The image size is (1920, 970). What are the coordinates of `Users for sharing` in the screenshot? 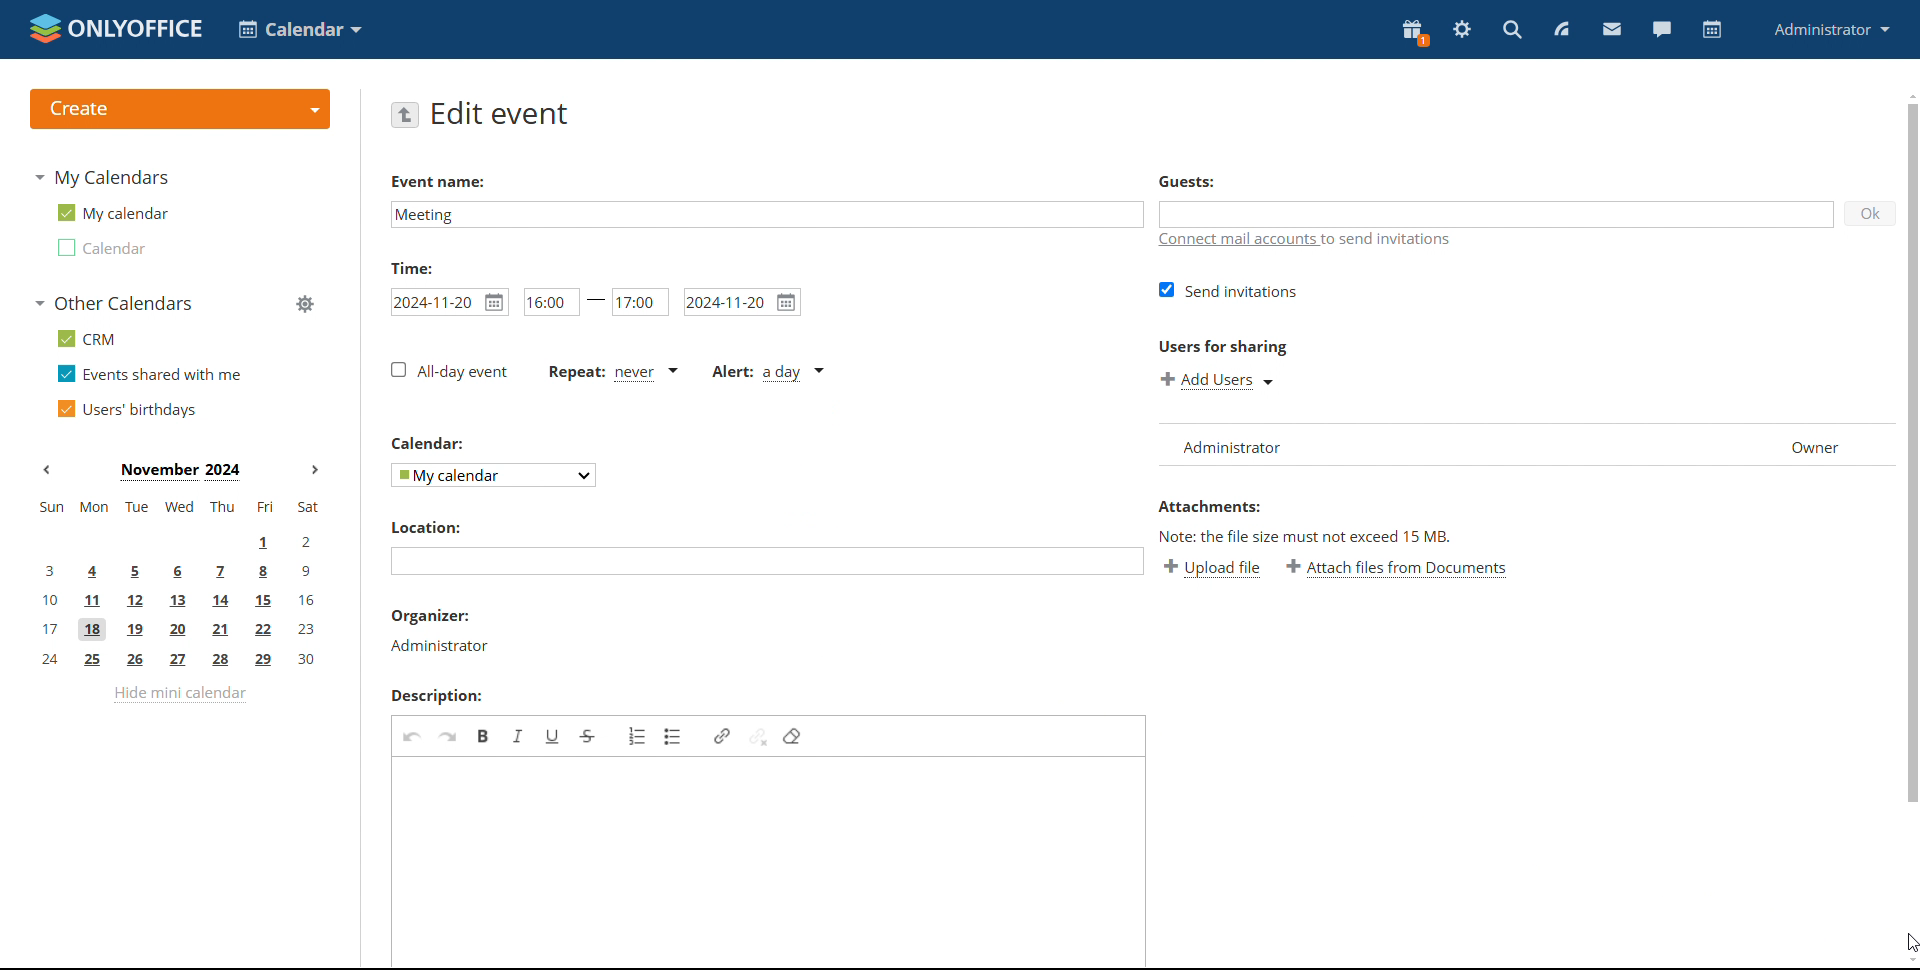 It's located at (1222, 346).